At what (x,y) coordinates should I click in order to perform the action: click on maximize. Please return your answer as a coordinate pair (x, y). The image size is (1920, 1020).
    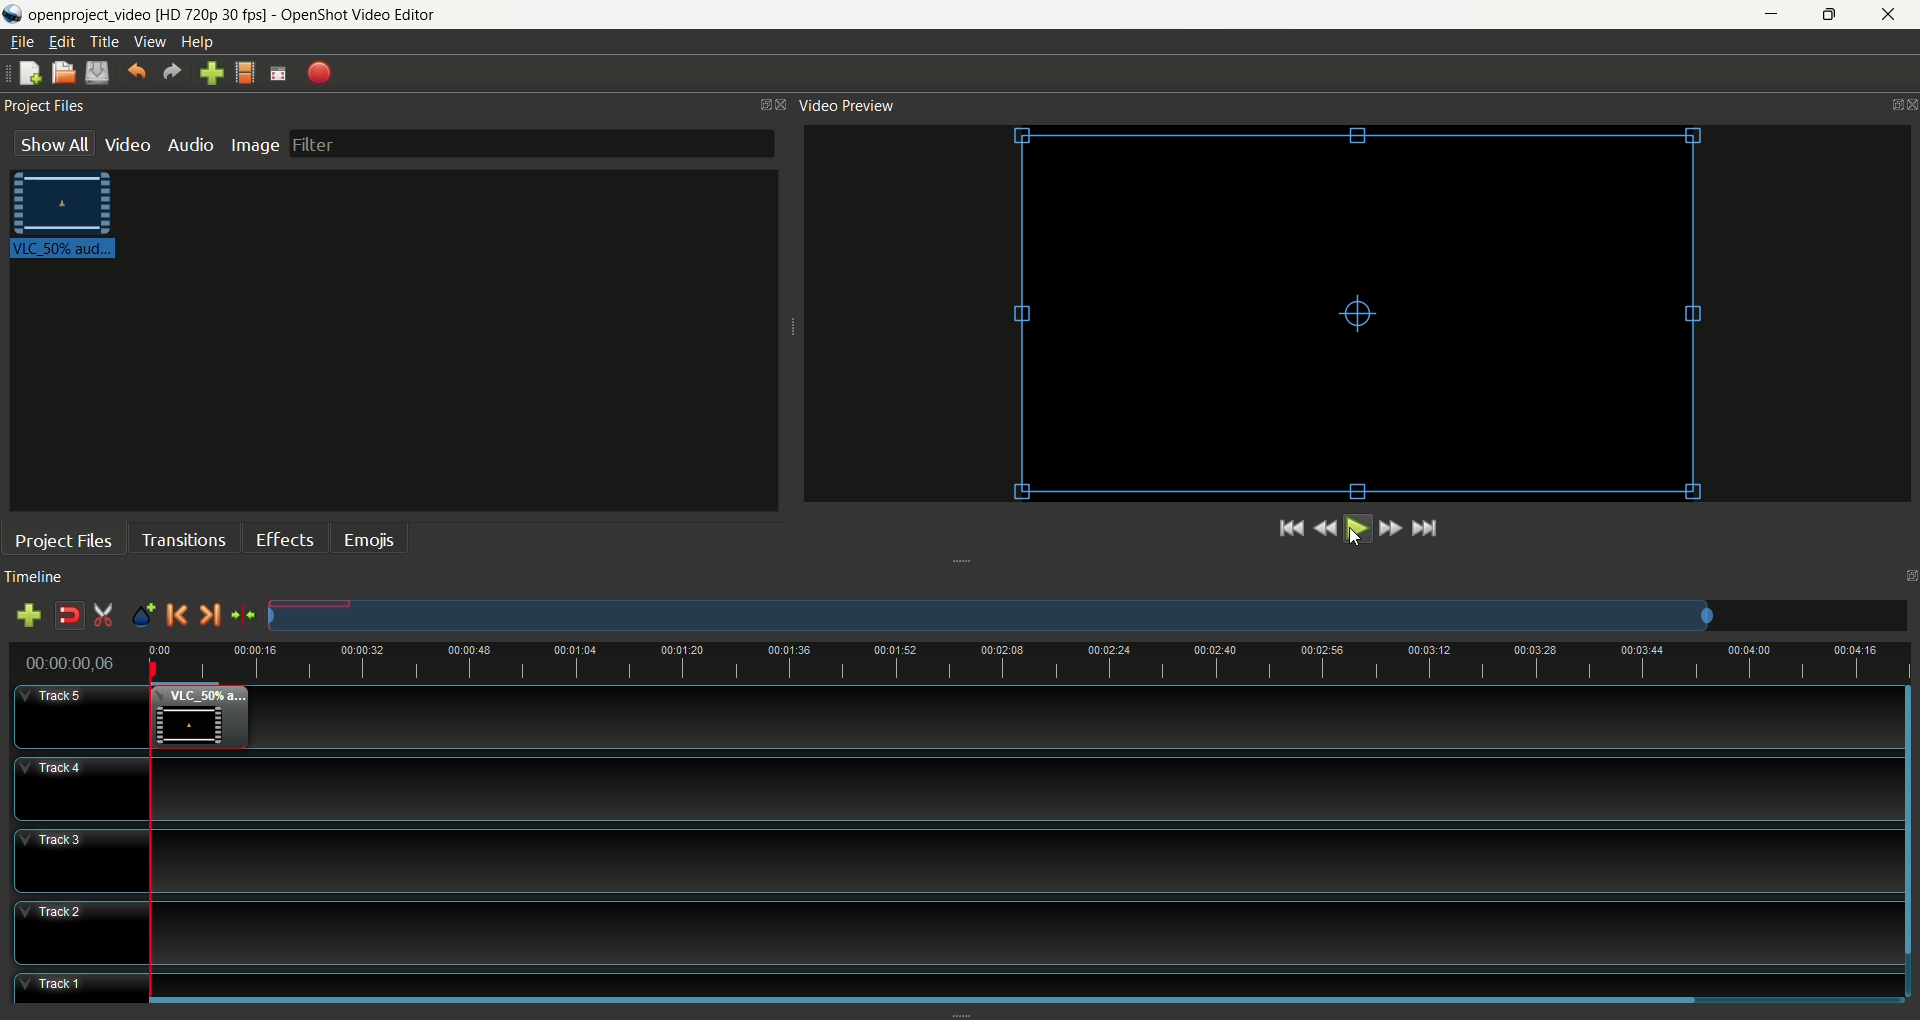
    Looking at the image, I should click on (1834, 14).